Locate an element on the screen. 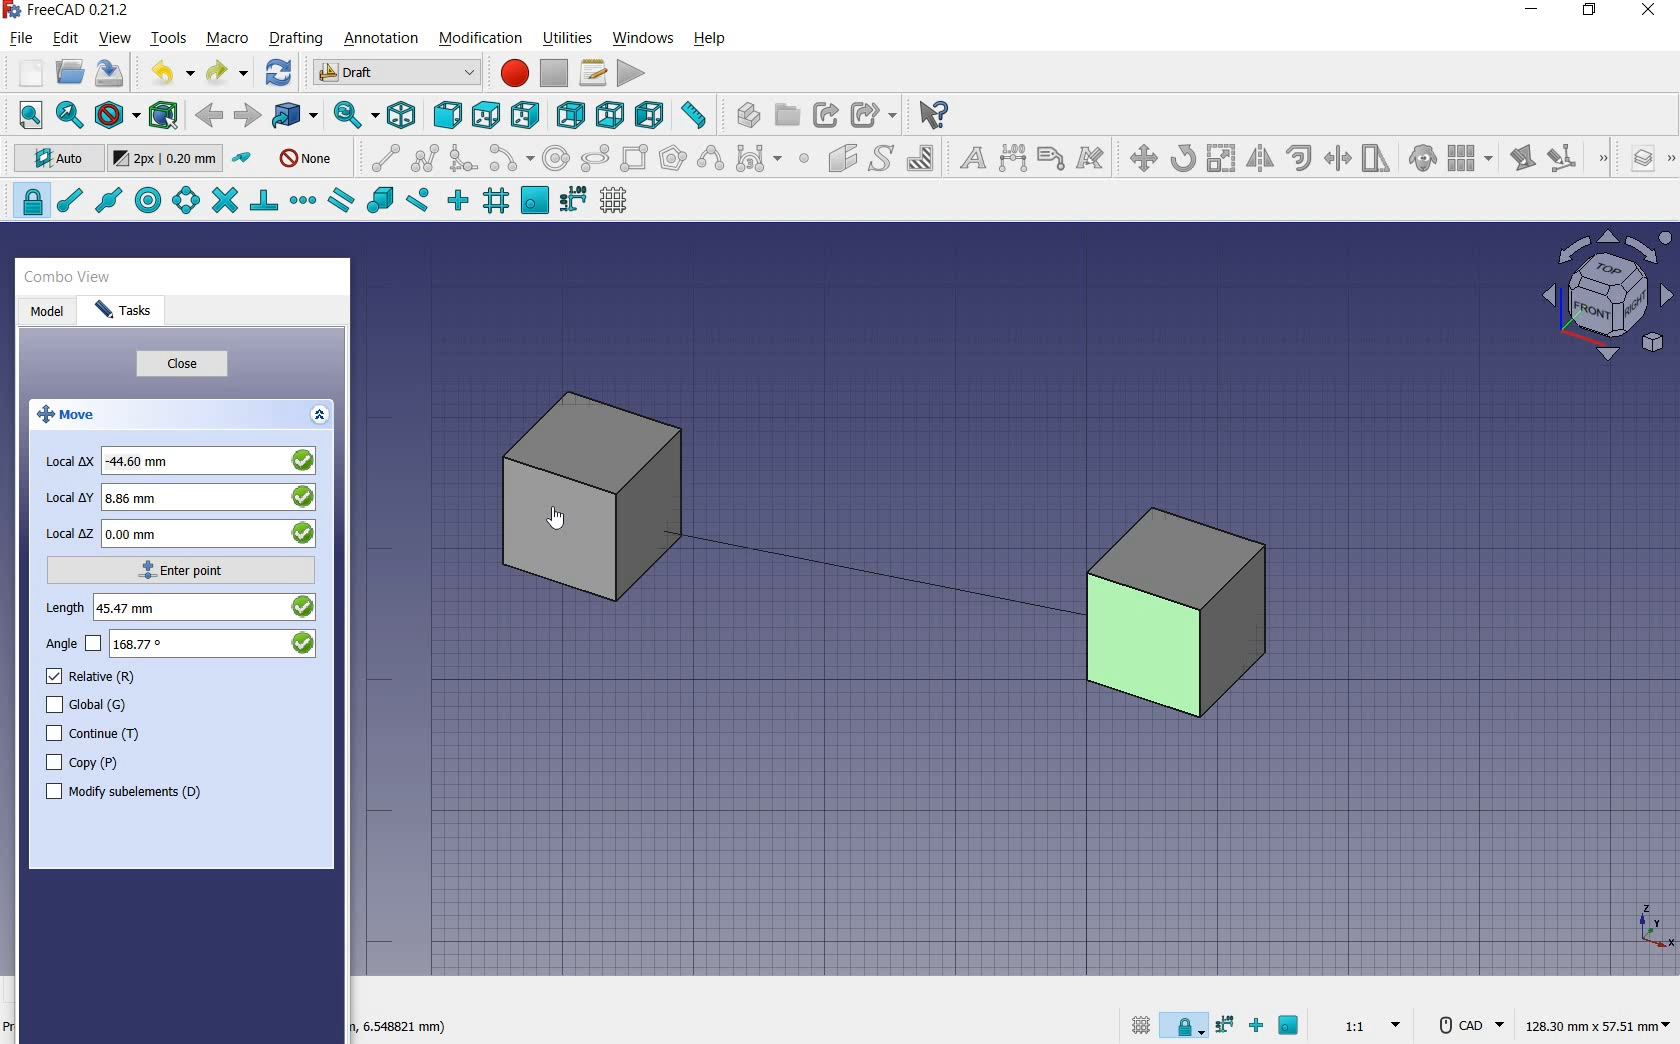 The height and width of the screenshot is (1044, 1680). draft modification tools is located at coordinates (1605, 160).